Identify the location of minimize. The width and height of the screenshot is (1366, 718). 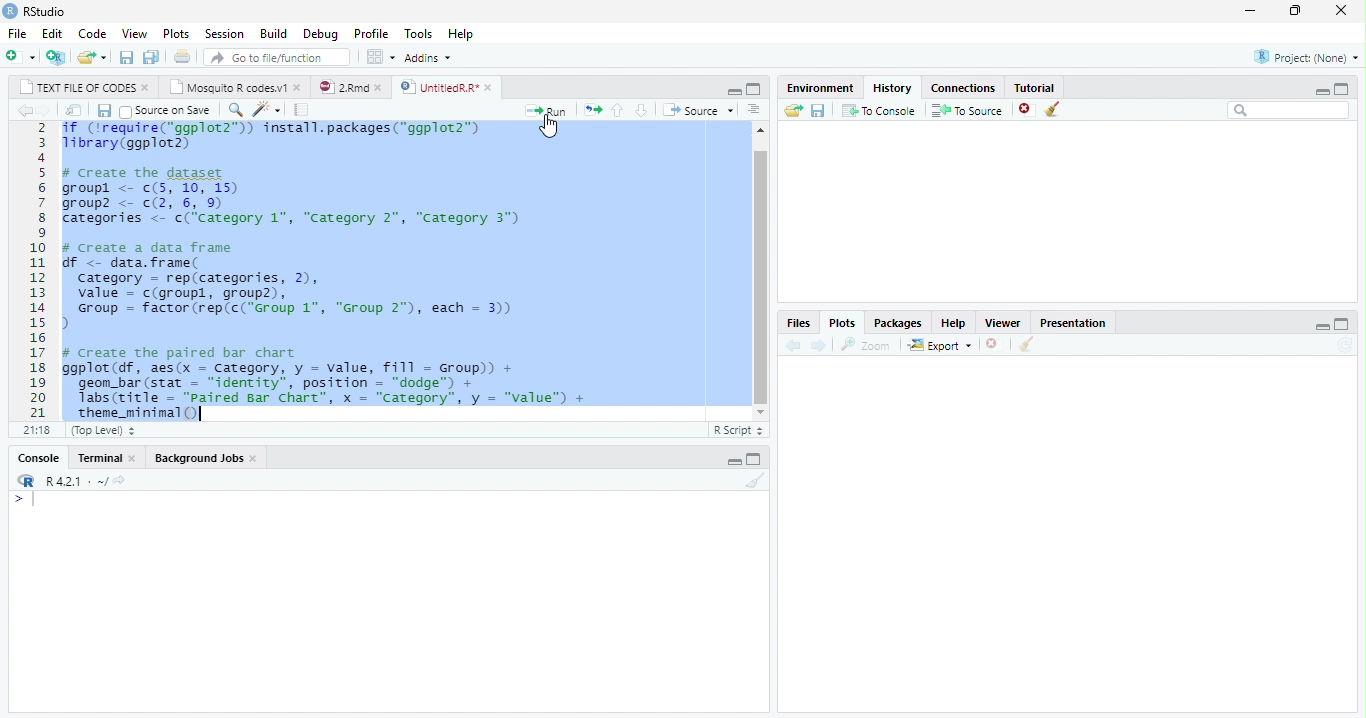
(1323, 89).